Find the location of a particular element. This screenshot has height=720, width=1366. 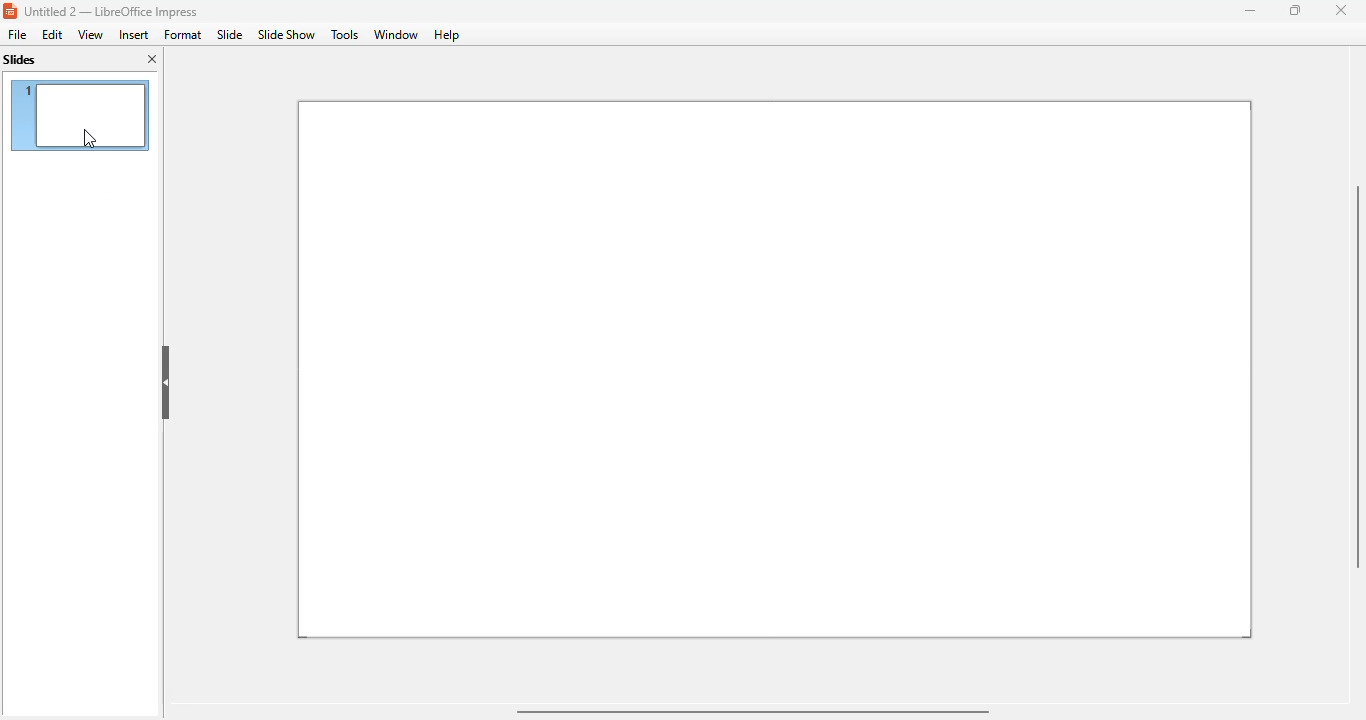

slides is located at coordinates (19, 60).